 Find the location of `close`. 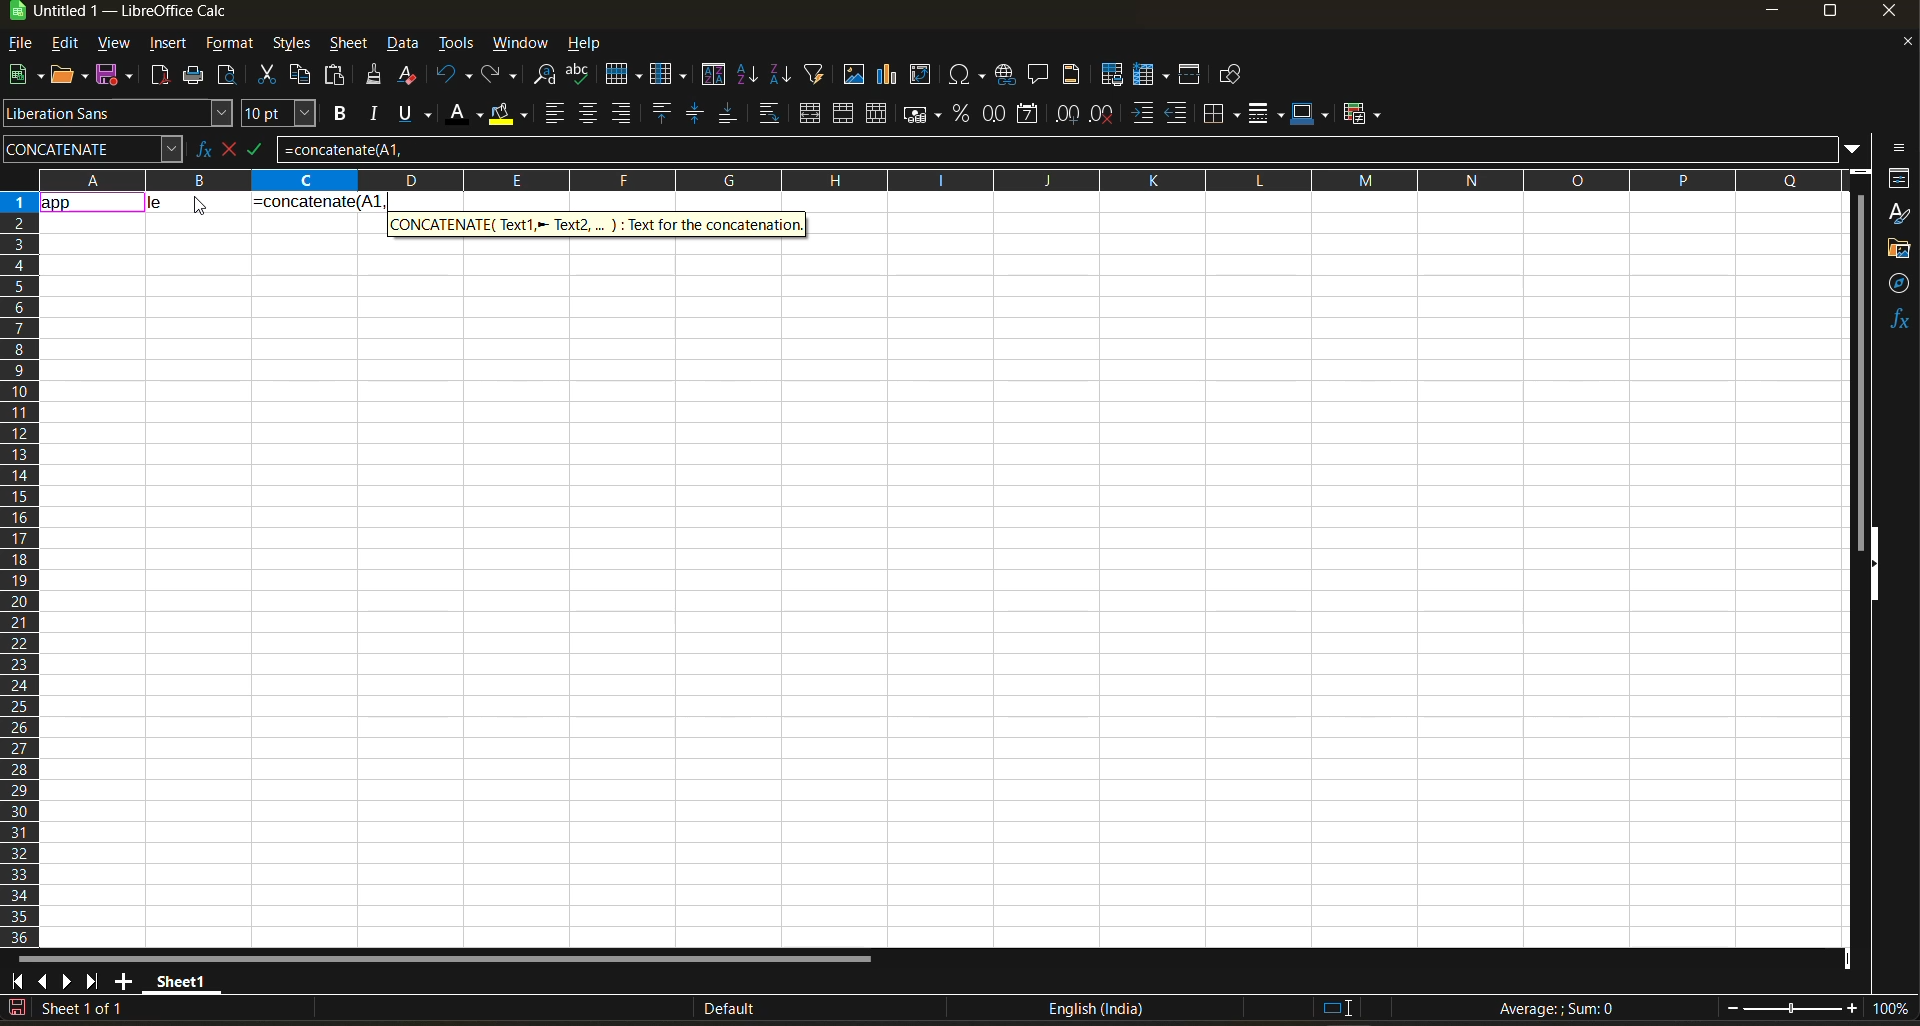

close is located at coordinates (1895, 15).